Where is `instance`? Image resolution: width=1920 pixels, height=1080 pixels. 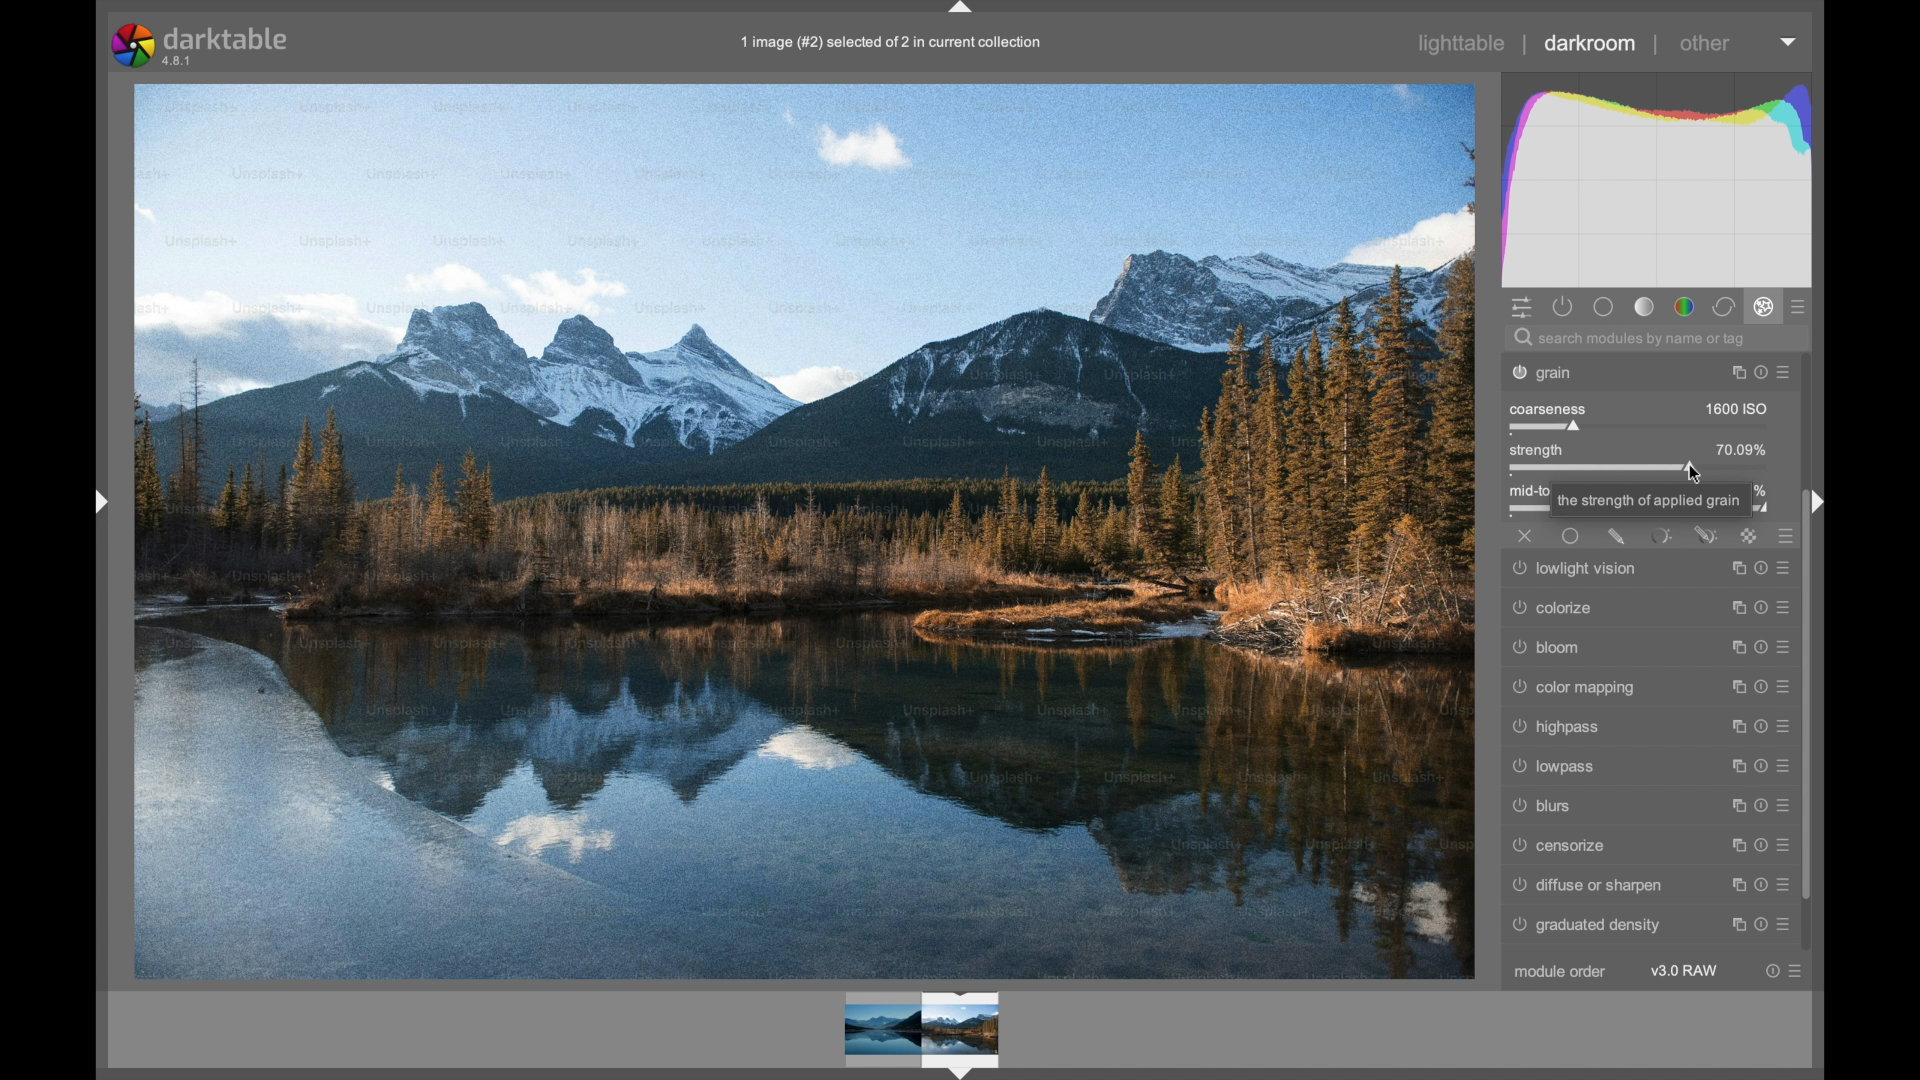
instance is located at coordinates (1733, 846).